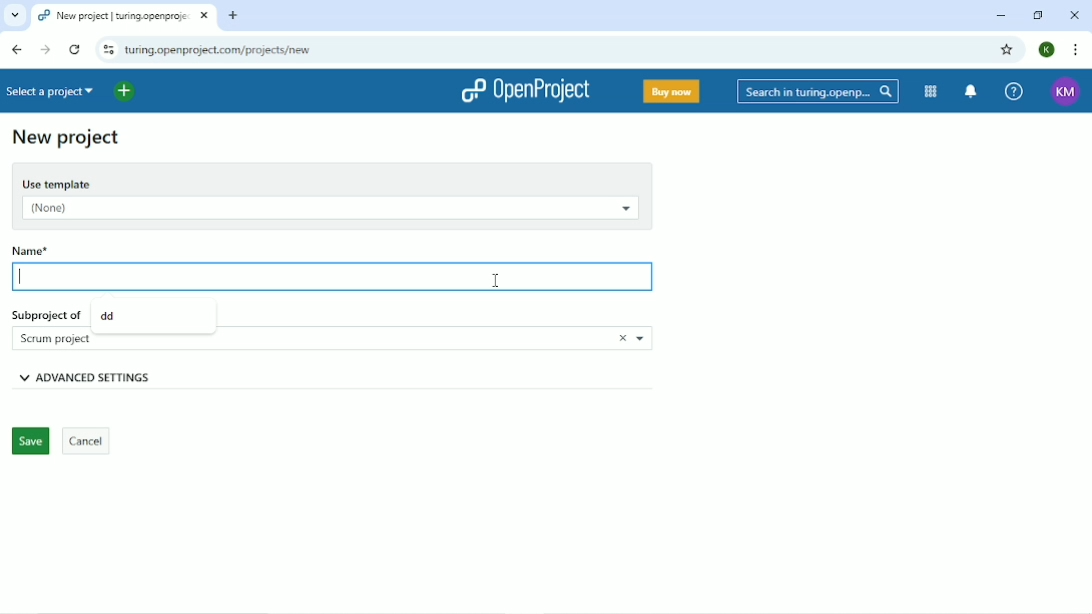  What do you see at coordinates (87, 441) in the screenshot?
I see `Cancel` at bounding box center [87, 441].